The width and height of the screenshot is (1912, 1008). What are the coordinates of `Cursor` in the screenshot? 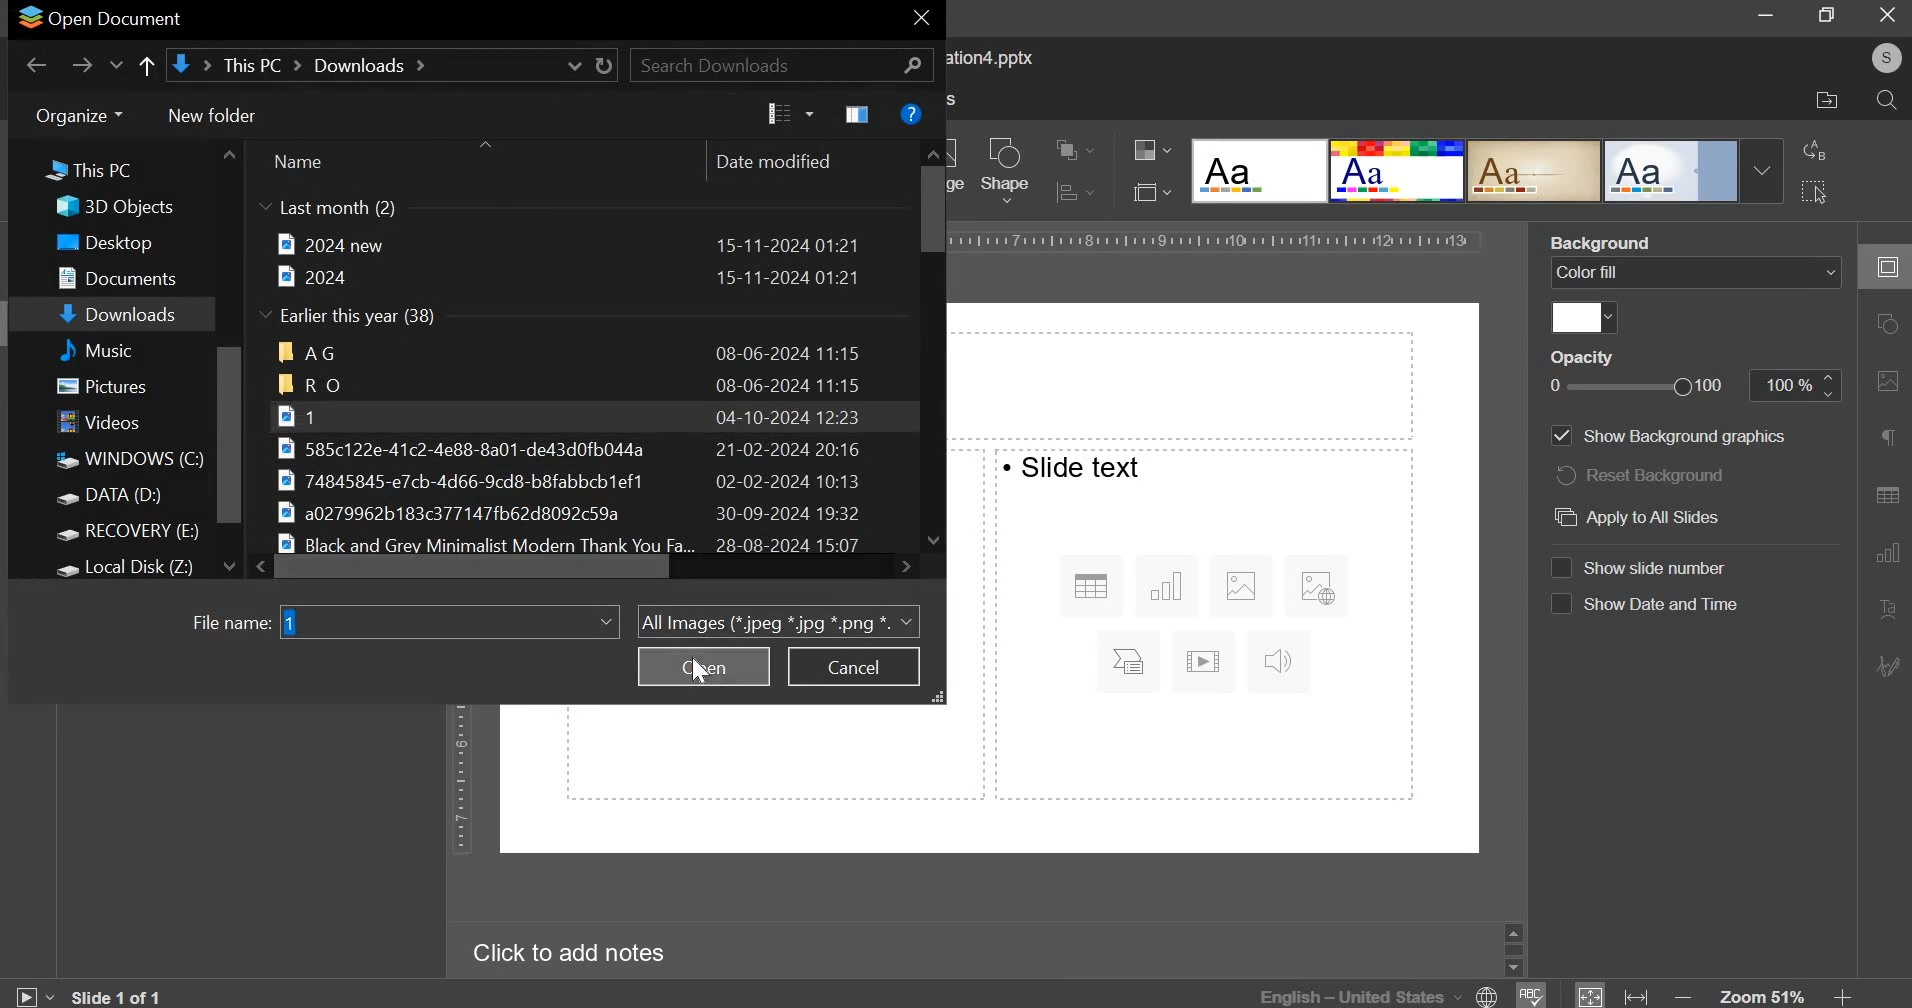 It's located at (695, 670).